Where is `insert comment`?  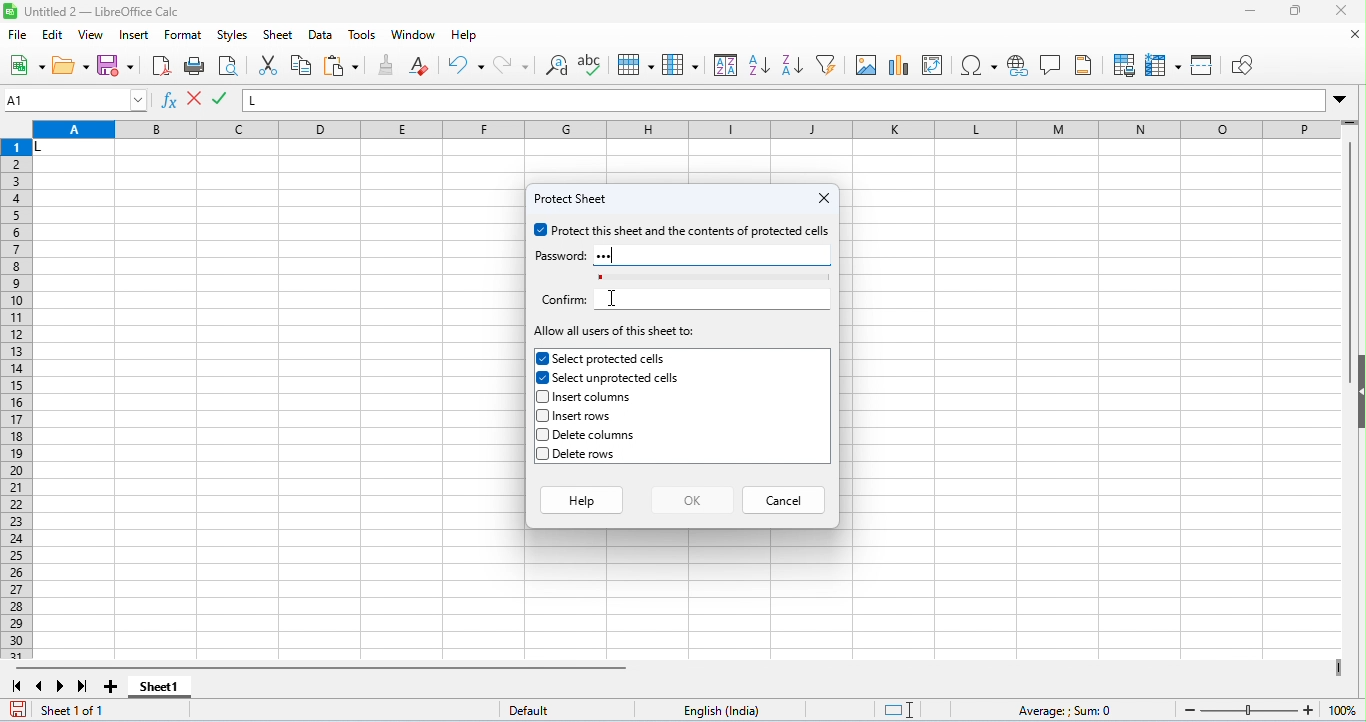
insert comment is located at coordinates (1052, 65).